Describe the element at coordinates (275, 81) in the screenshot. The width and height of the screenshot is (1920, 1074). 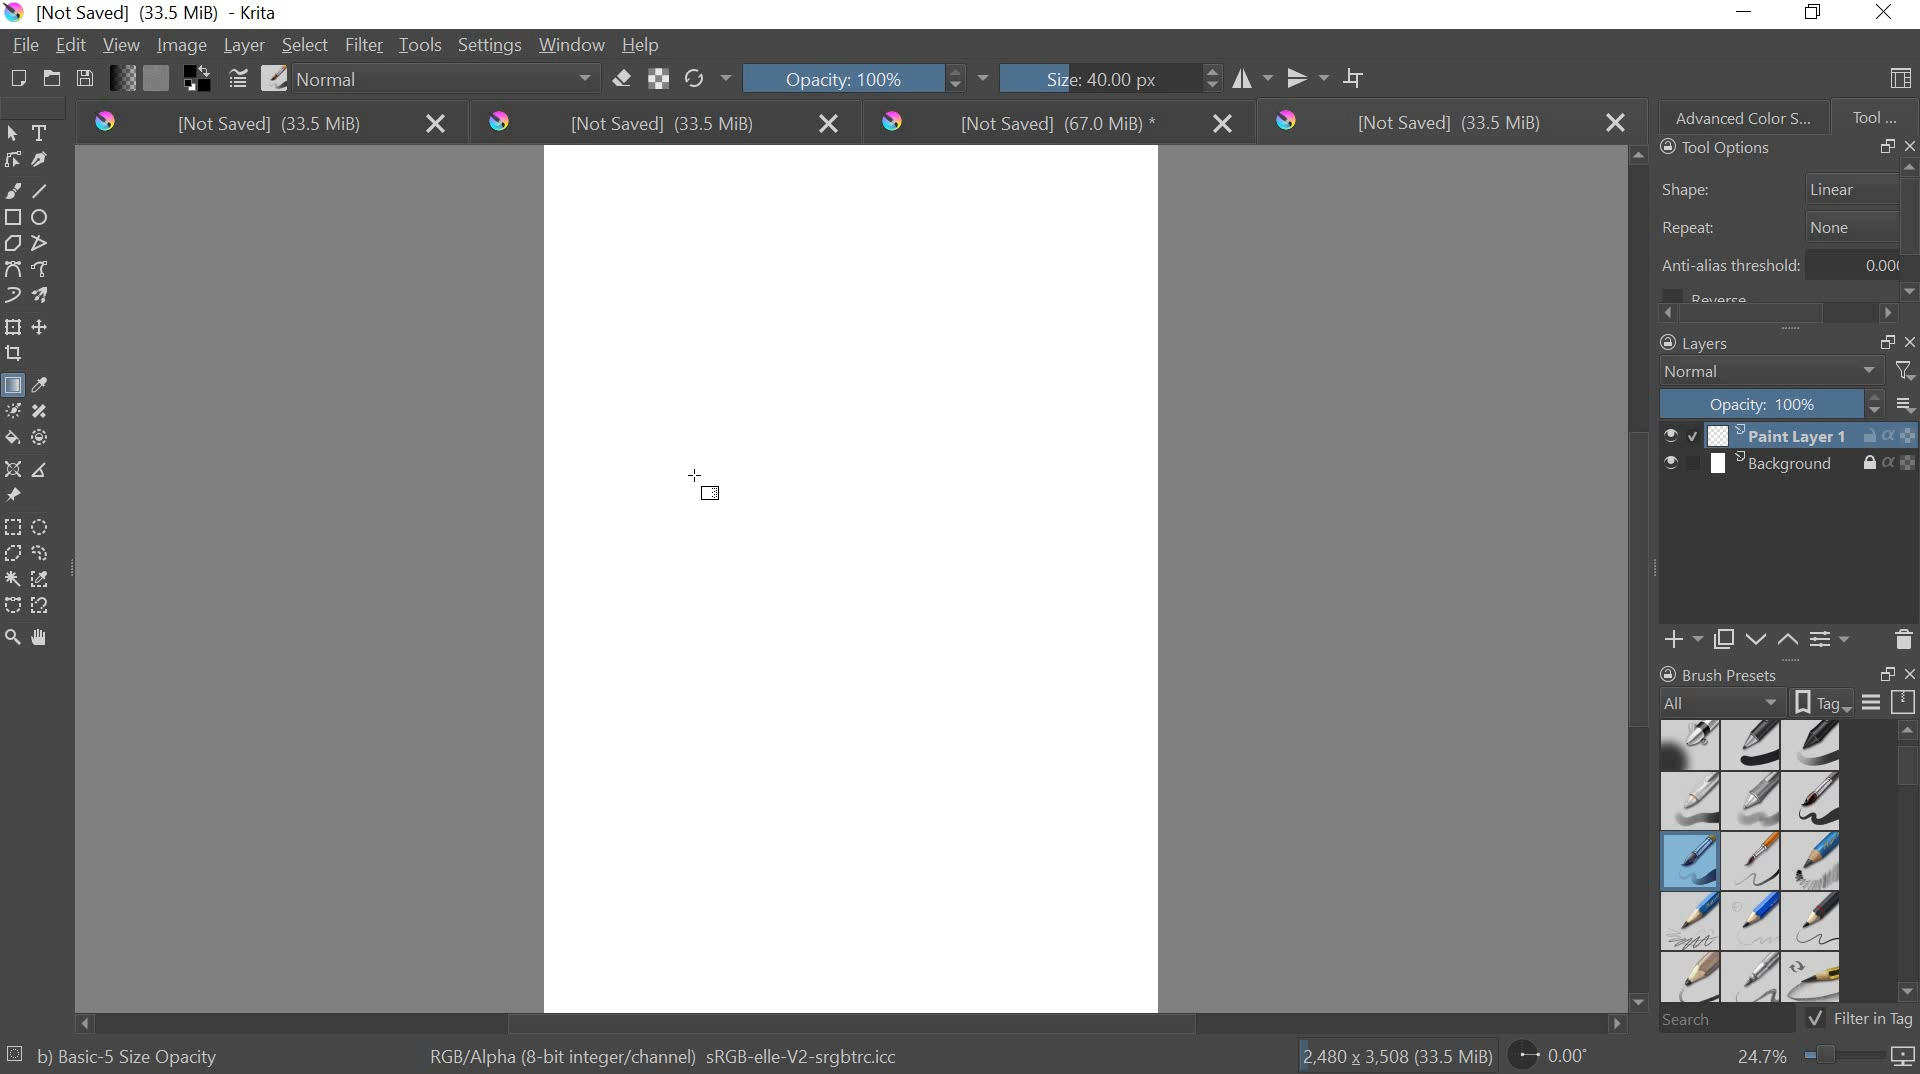
I see `CHOOSE BRUSH PRESET` at that location.